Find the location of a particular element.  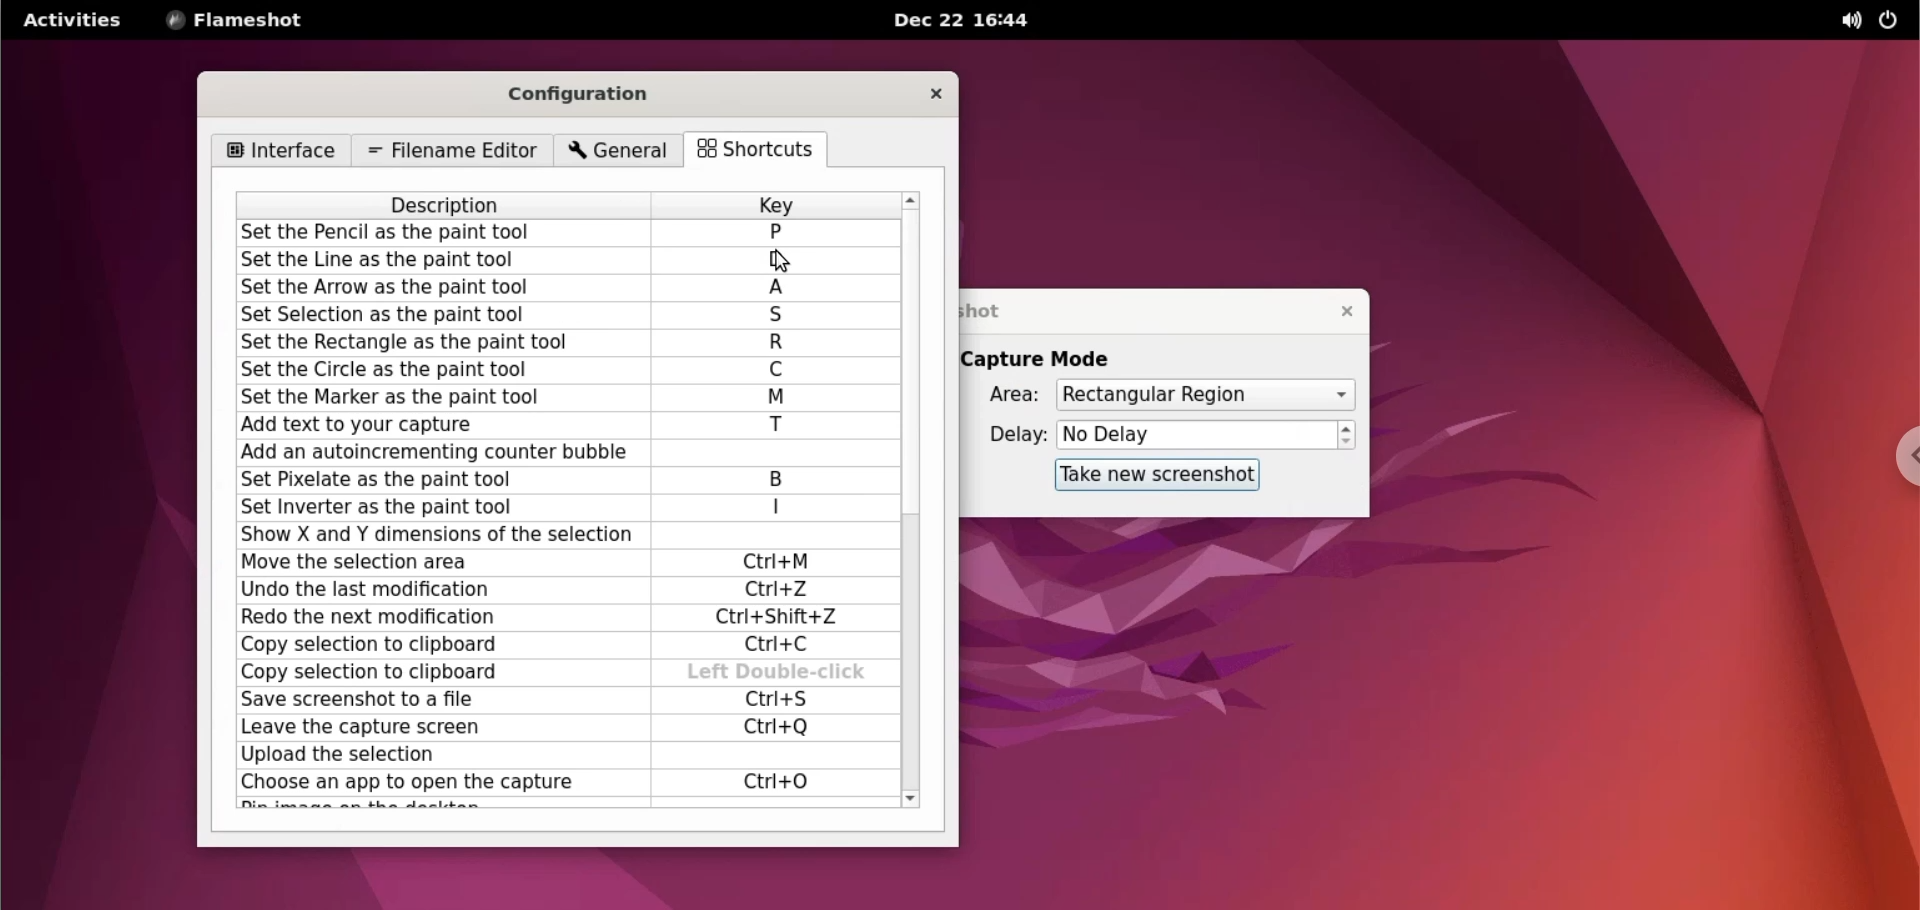

copy selection to clipboard is located at coordinates (443, 672).